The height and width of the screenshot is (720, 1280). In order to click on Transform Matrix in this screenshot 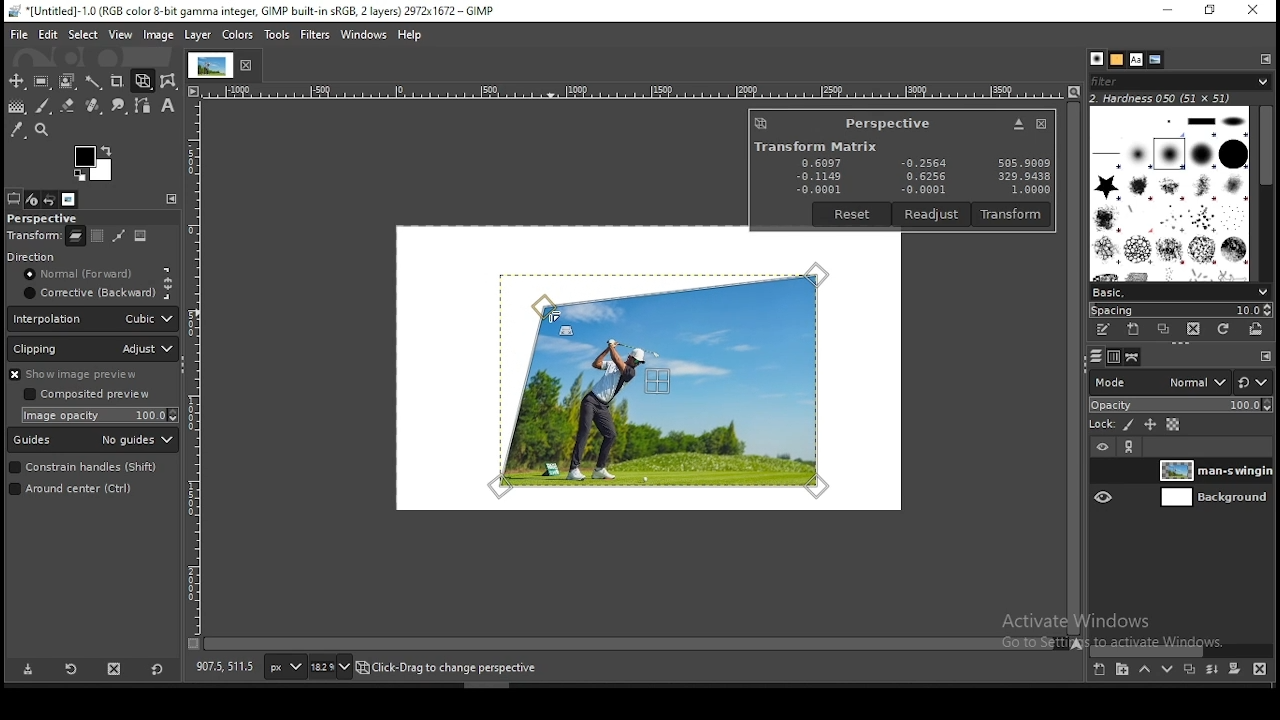, I will do `click(814, 146)`.